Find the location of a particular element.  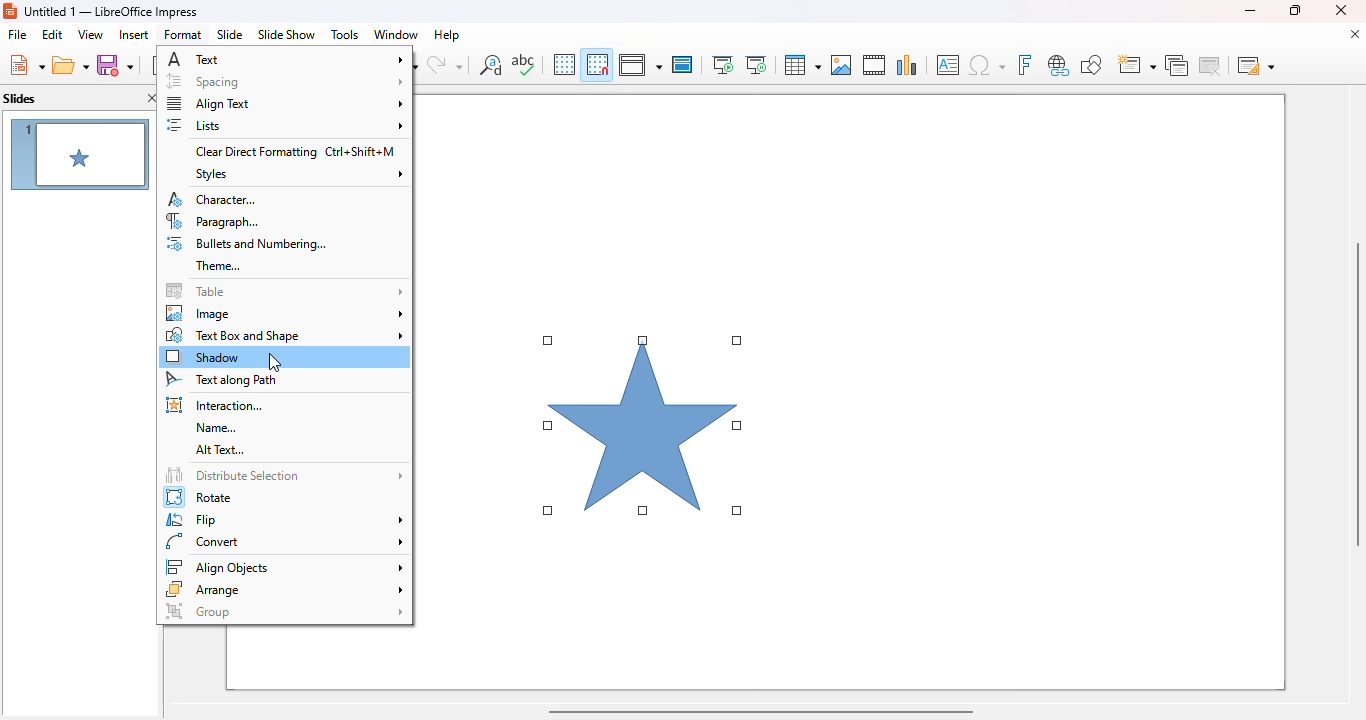

close is located at coordinates (1341, 10).